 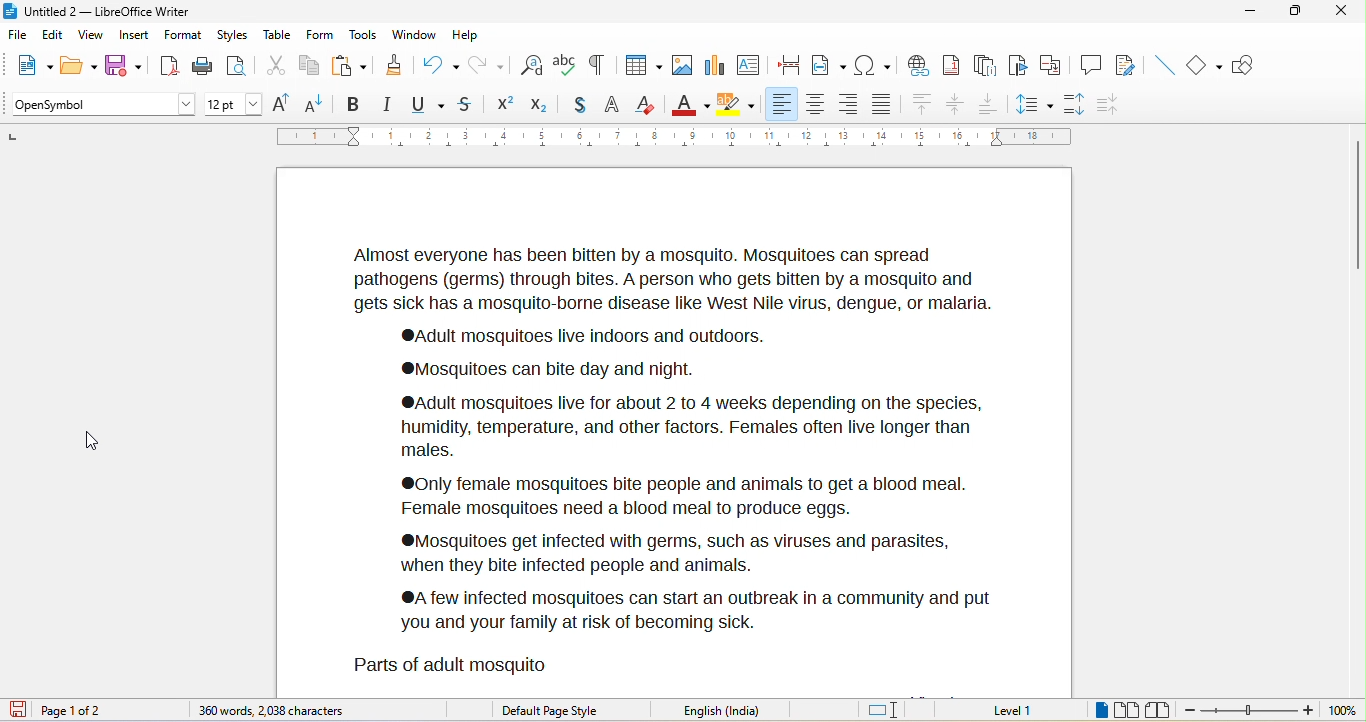 What do you see at coordinates (875, 65) in the screenshot?
I see `special character` at bounding box center [875, 65].